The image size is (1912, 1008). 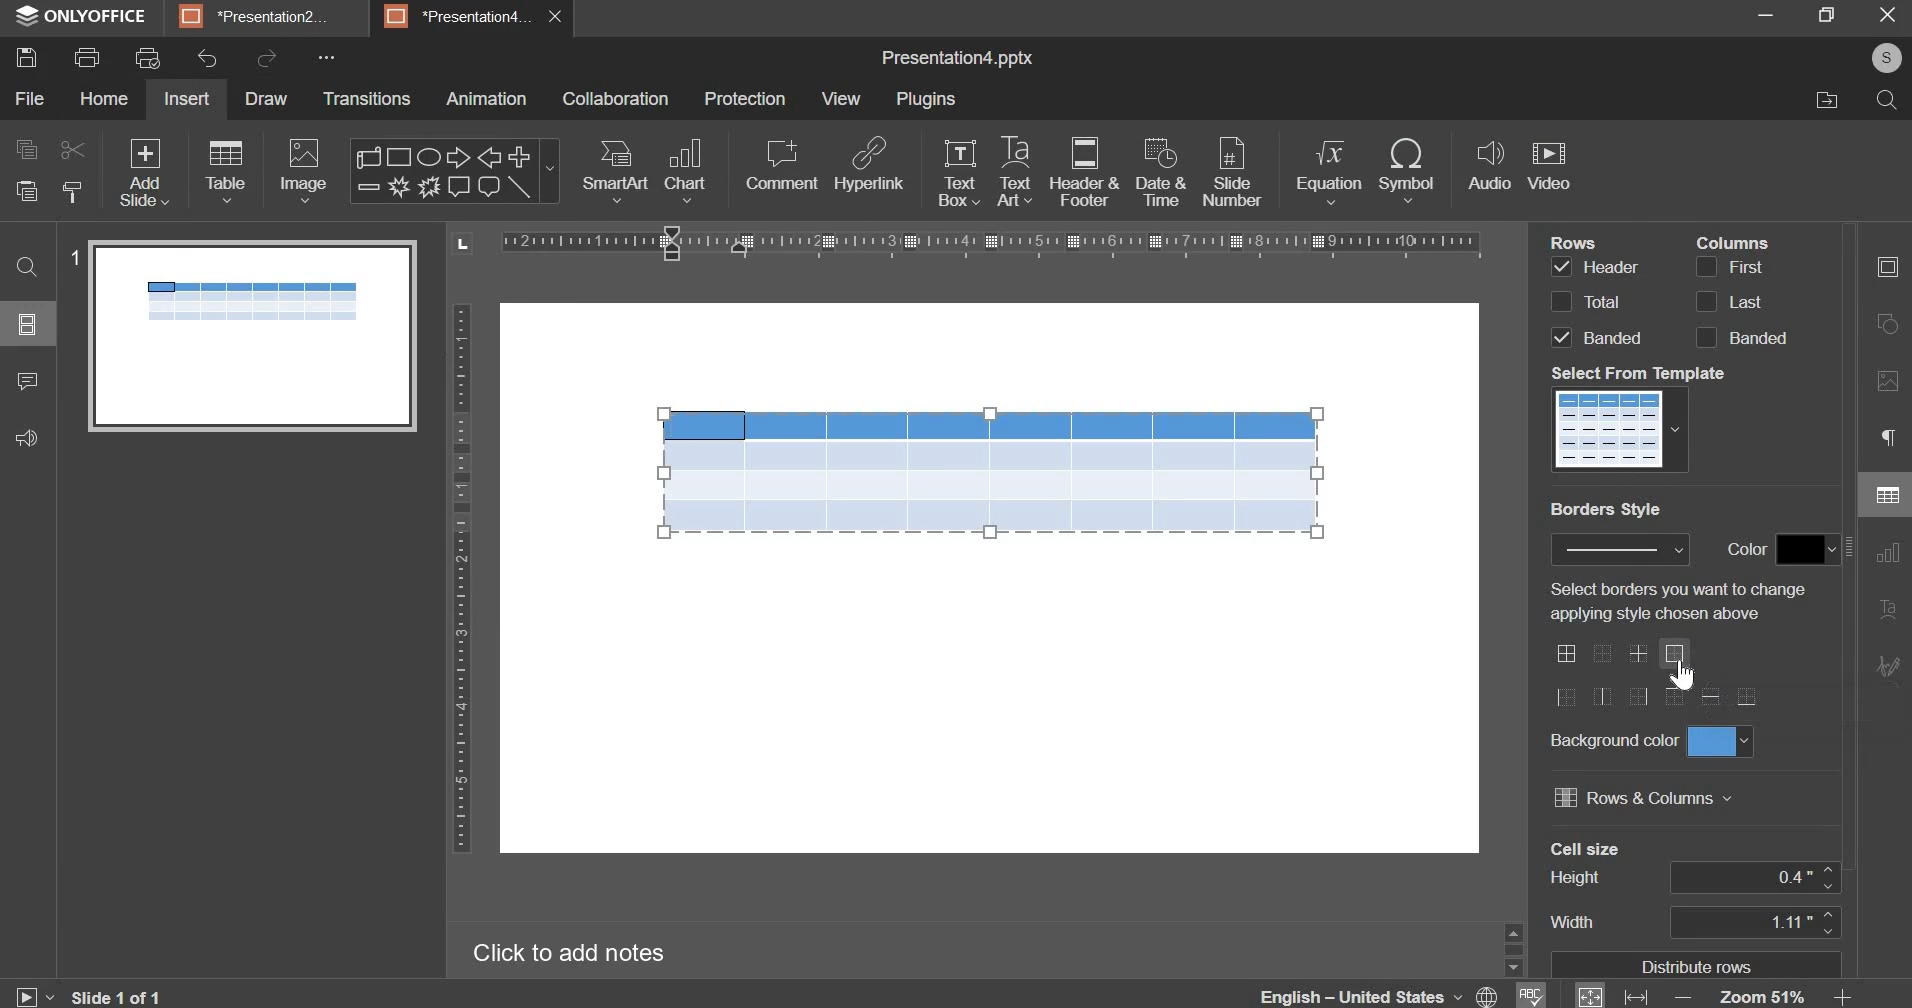 What do you see at coordinates (1328, 171) in the screenshot?
I see `equation` at bounding box center [1328, 171].